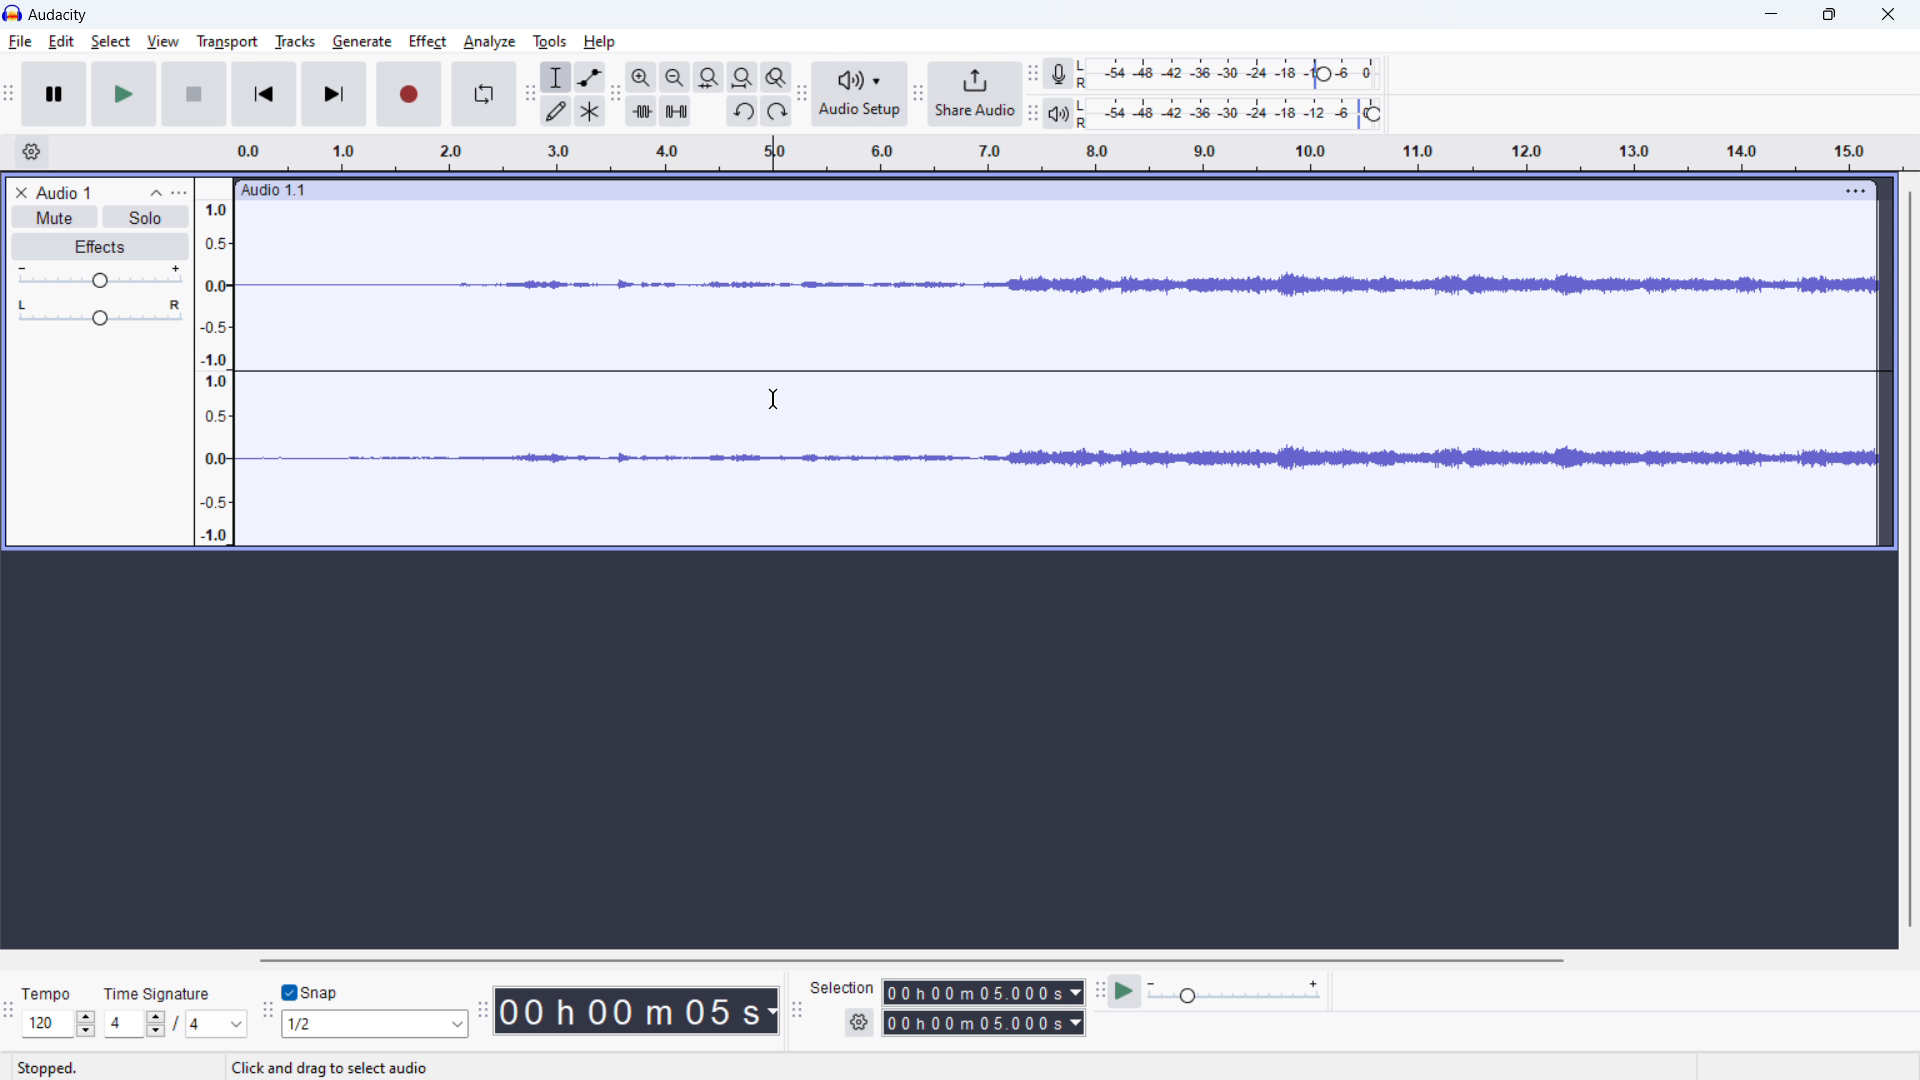 The height and width of the screenshot is (1080, 1920). What do you see at coordinates (557, 110) in the screenshot?
I see `draw tool` at bounding box center [557, 110].